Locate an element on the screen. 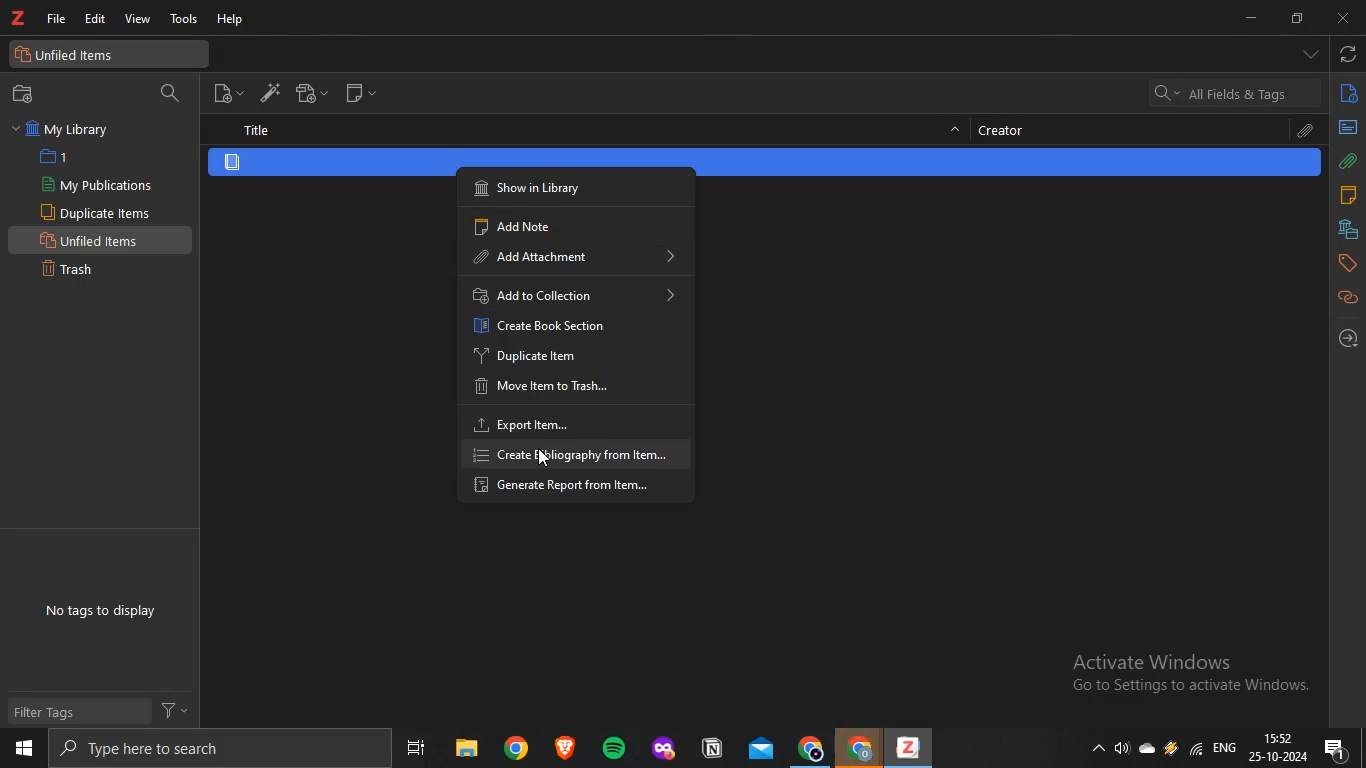  start is located at coordinates (24, 750).